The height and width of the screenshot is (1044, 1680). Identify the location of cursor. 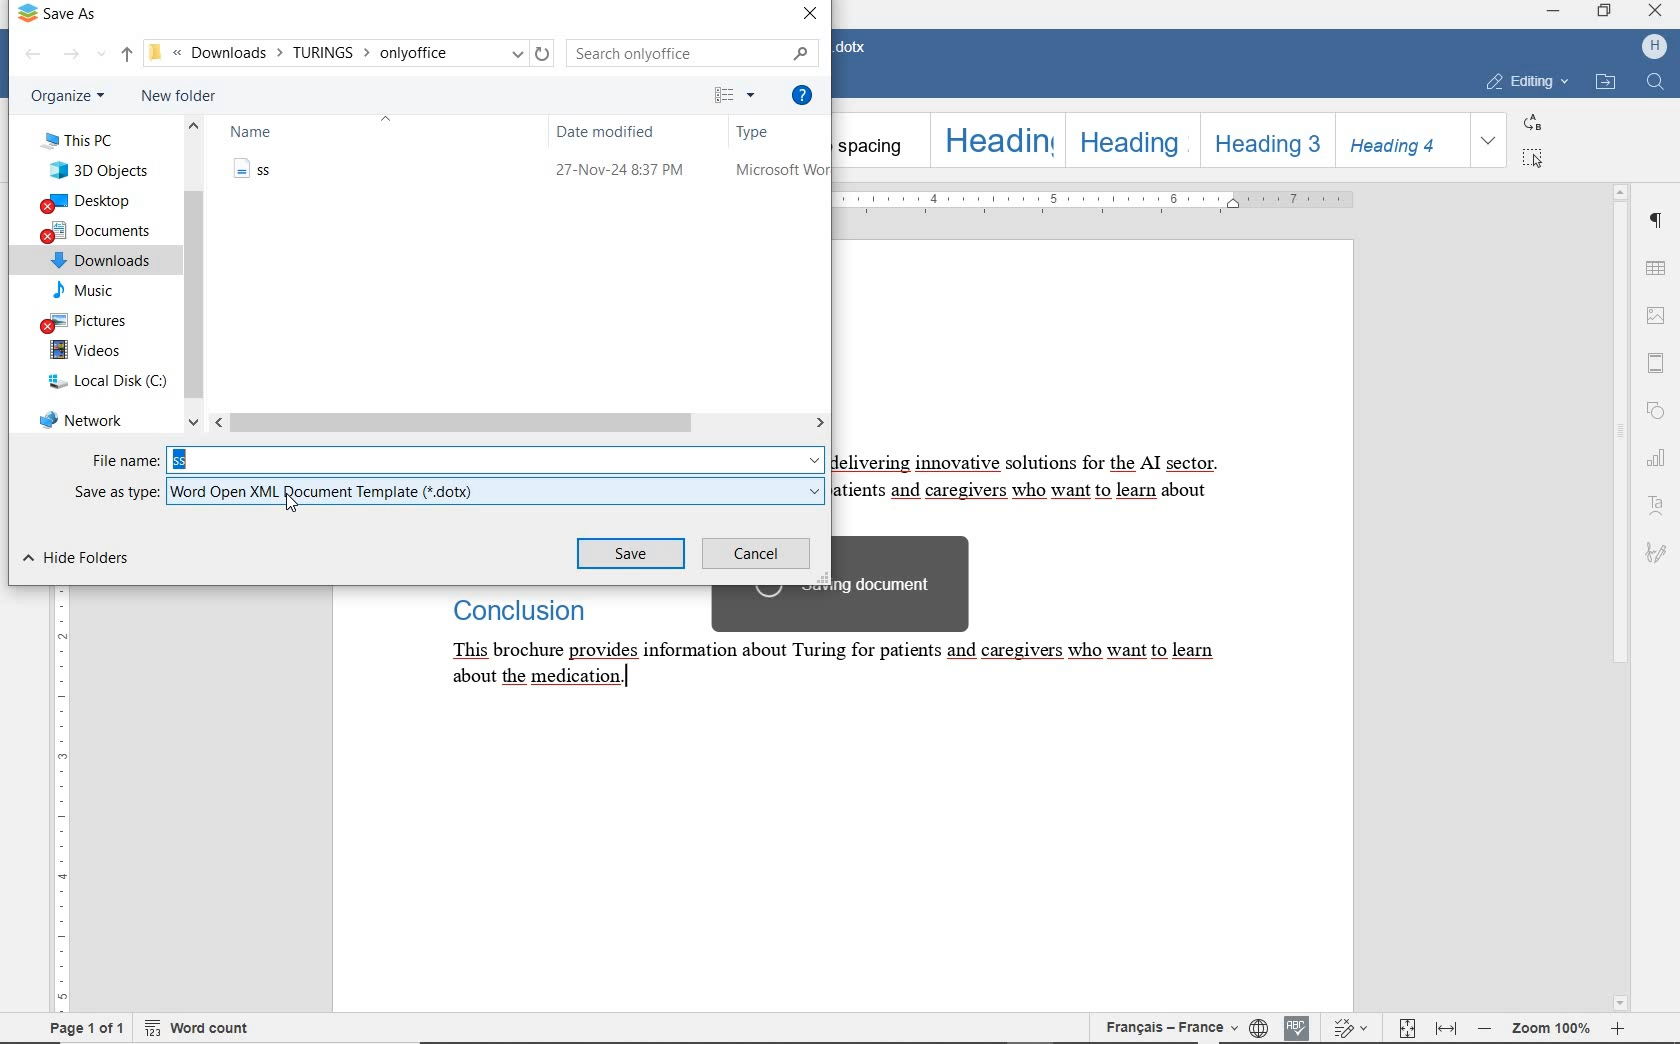
(292, 505).